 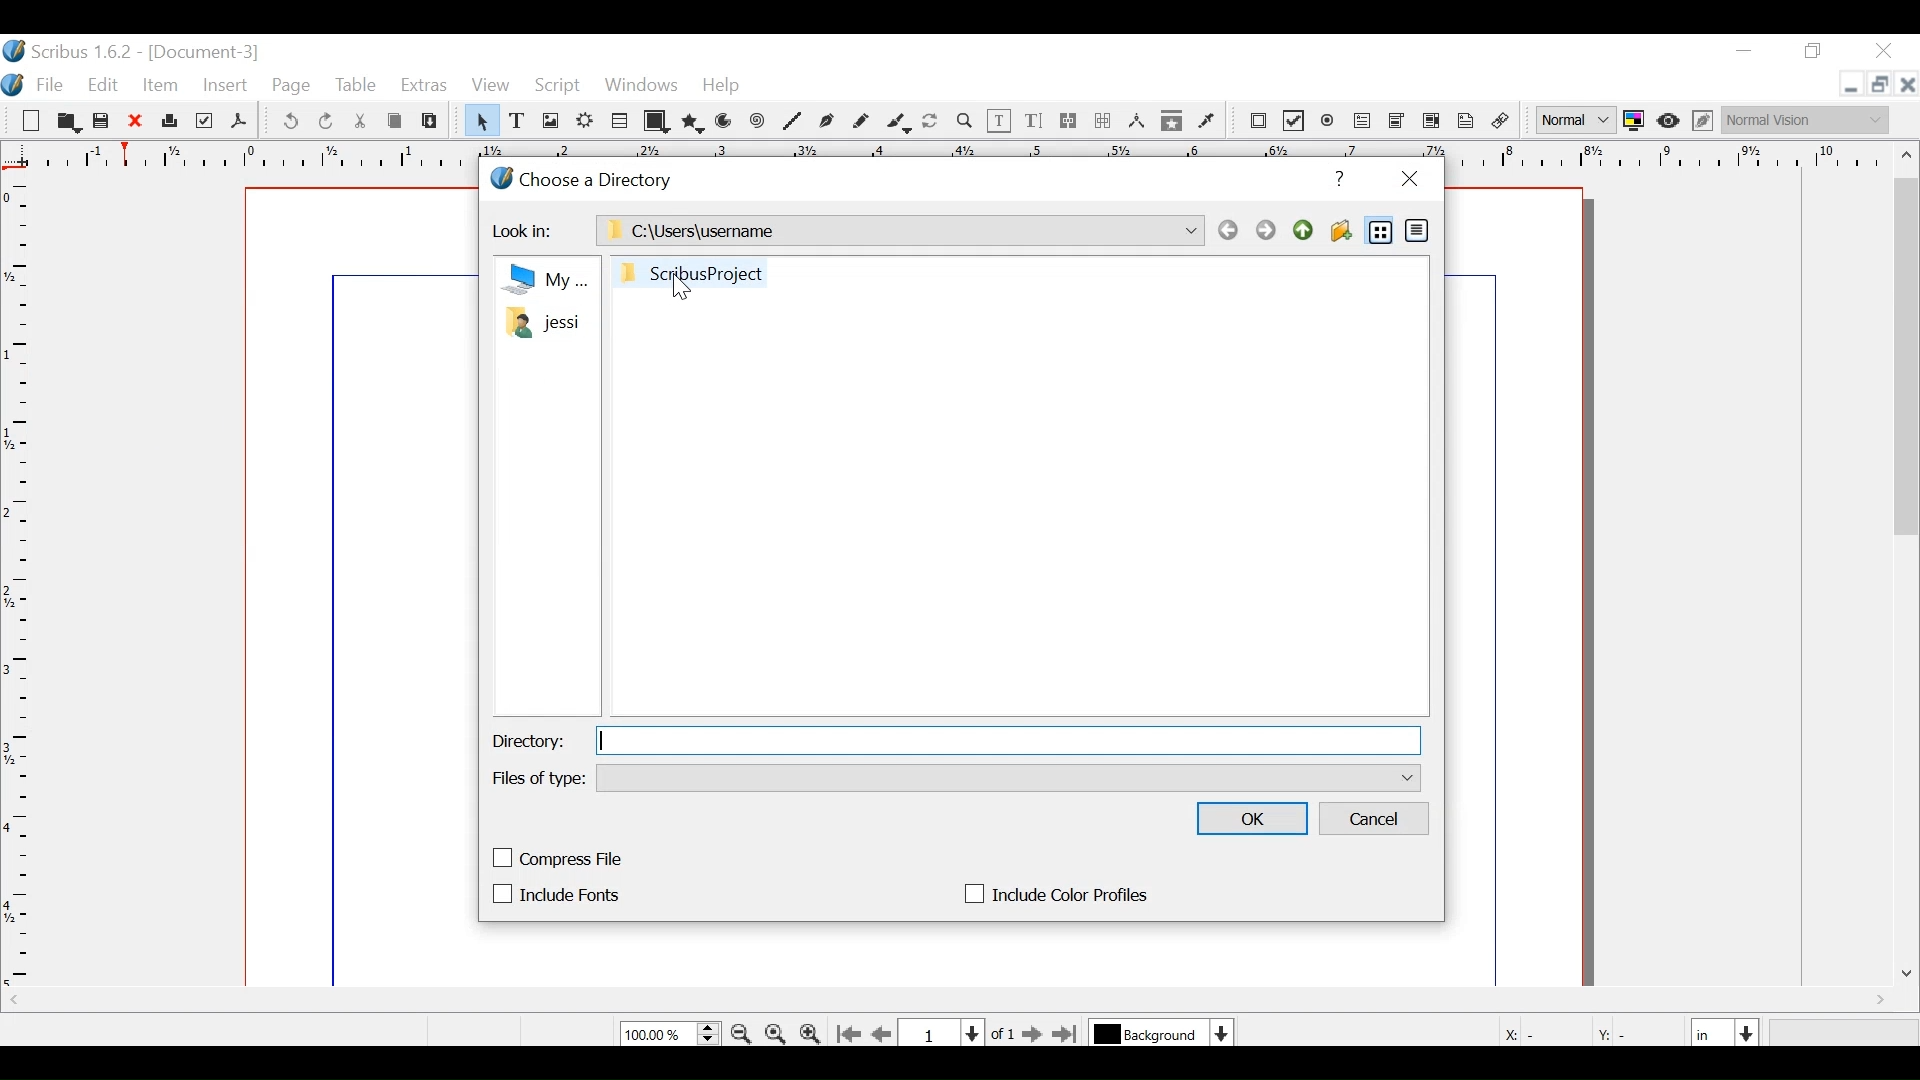 What do you see at coordinates (1508, 1031) in the screenshot?
I see `X:` at bounding box center [1508, 1031].